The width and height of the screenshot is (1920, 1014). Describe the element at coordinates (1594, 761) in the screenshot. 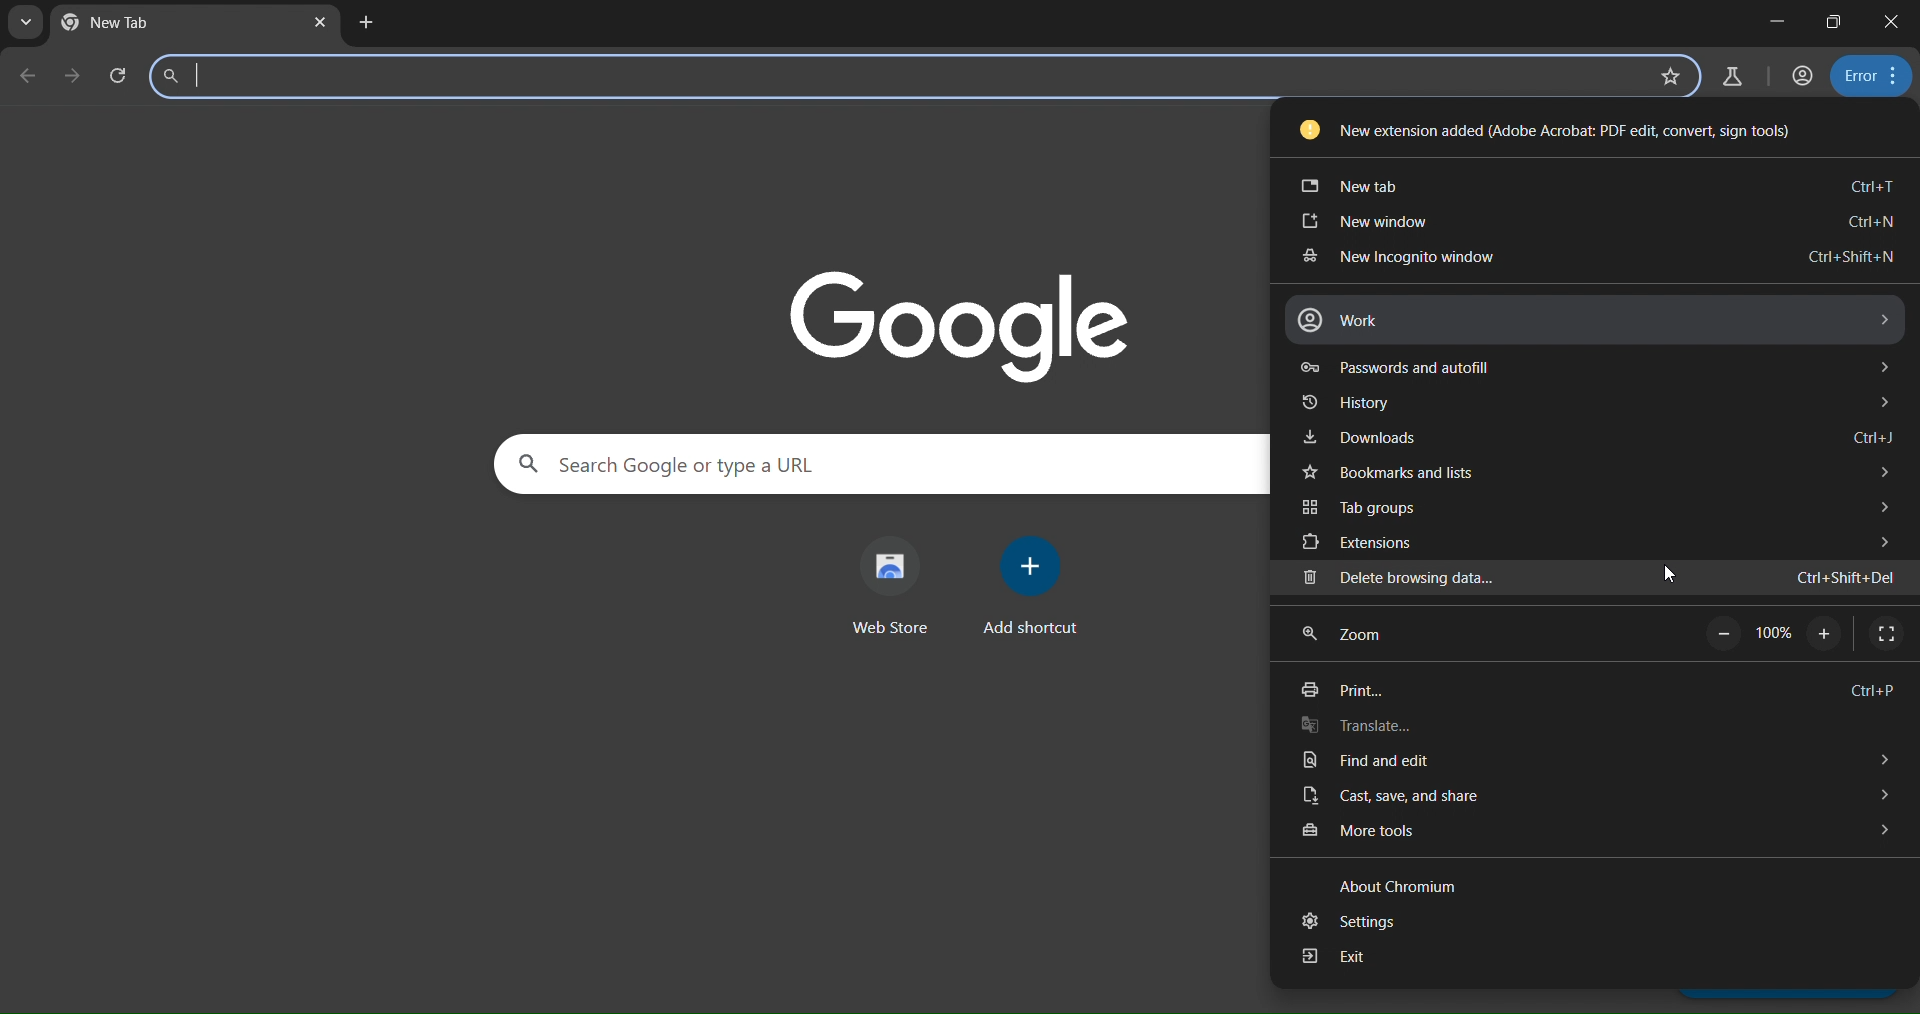

I see `find and edit` at that location.